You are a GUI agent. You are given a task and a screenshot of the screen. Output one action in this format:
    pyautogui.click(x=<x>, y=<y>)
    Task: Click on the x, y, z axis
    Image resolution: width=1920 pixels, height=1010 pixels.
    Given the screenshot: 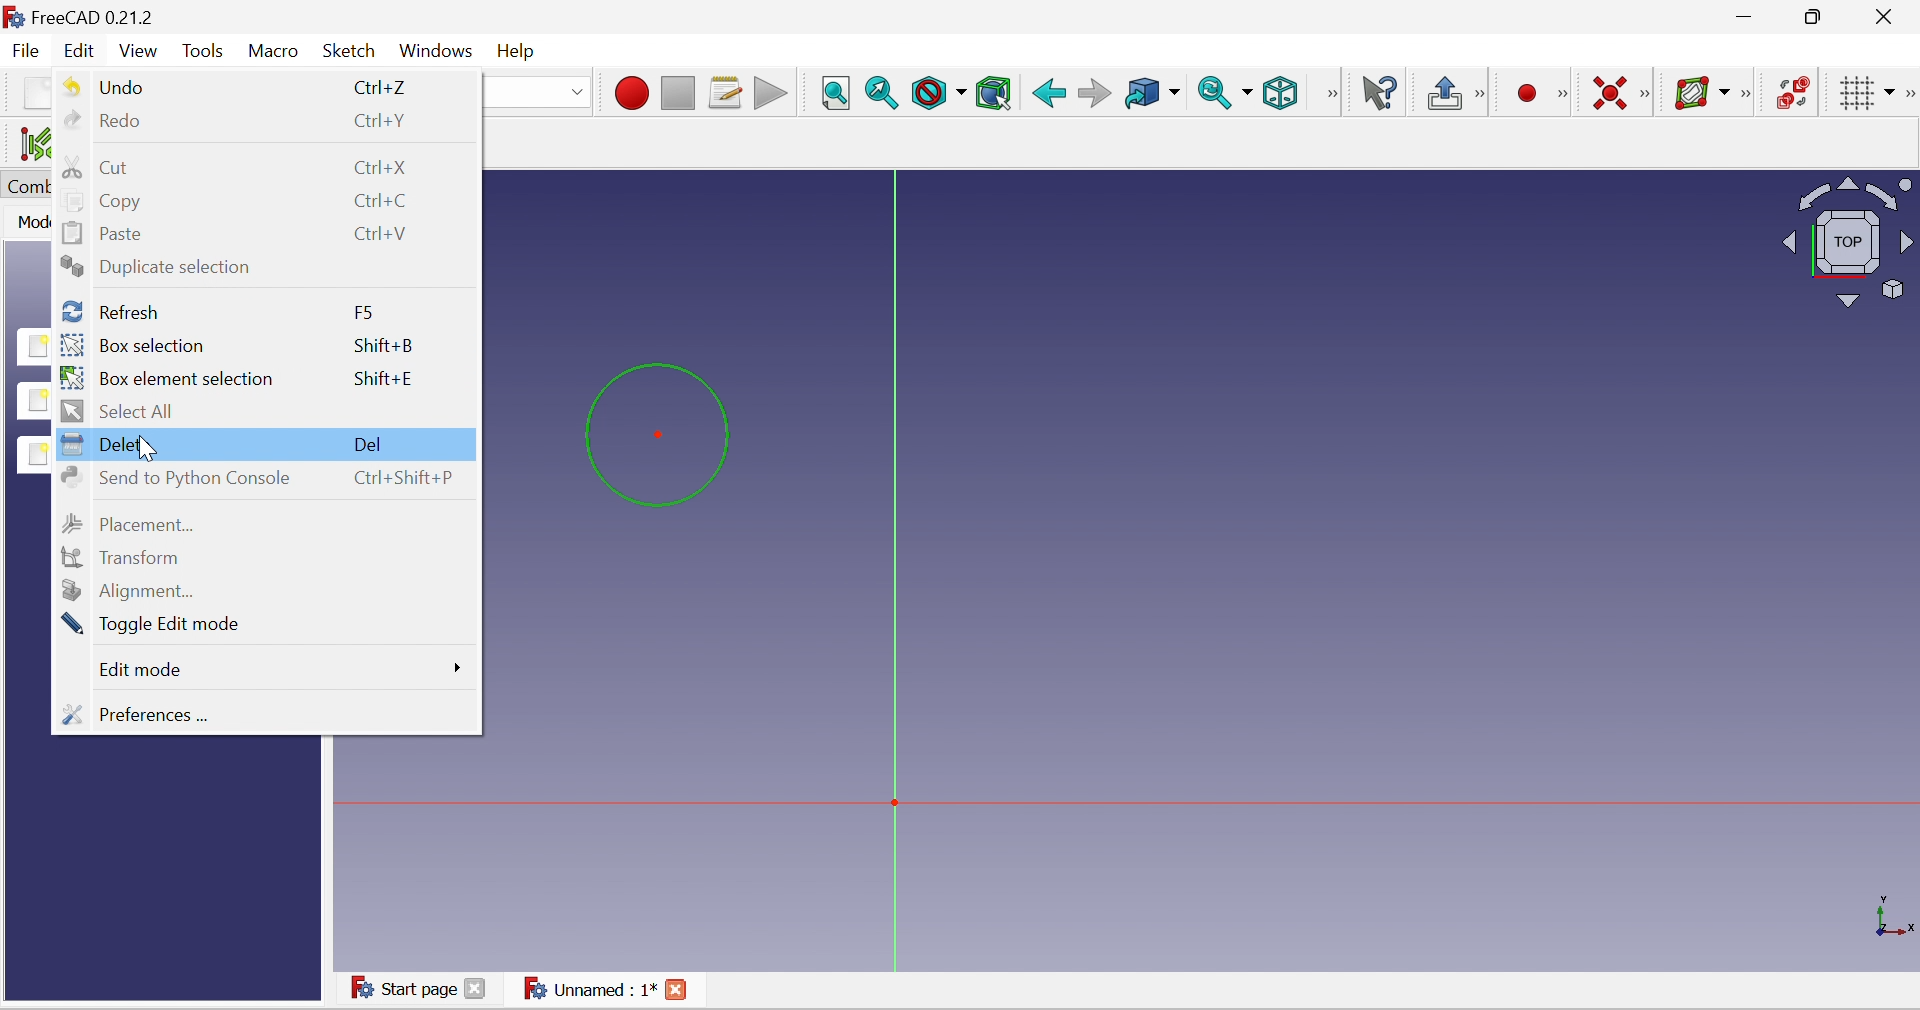 What is the action you would take?
    pyautogui.click(x=1894, y=913)
    